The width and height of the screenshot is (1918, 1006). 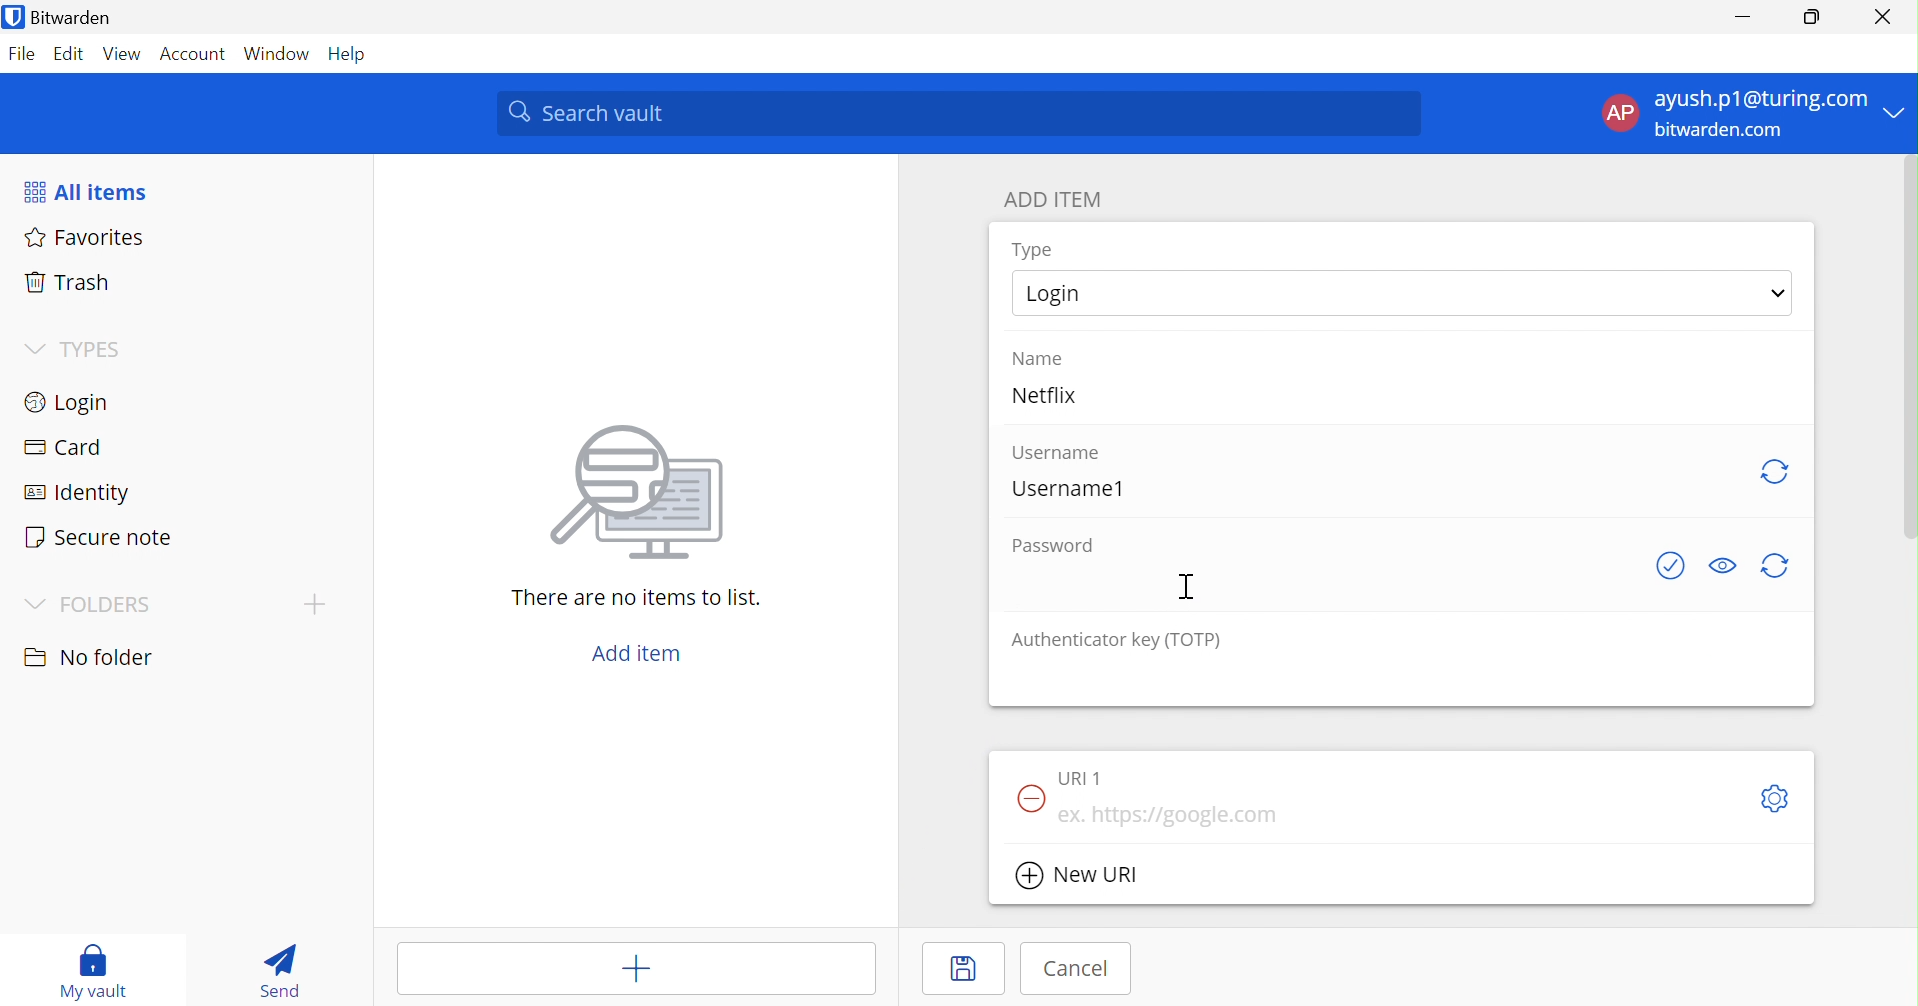 What do you see at coordinates (279, 974) in the screenshot?
I see `Send` at bounding box center [279, 974].